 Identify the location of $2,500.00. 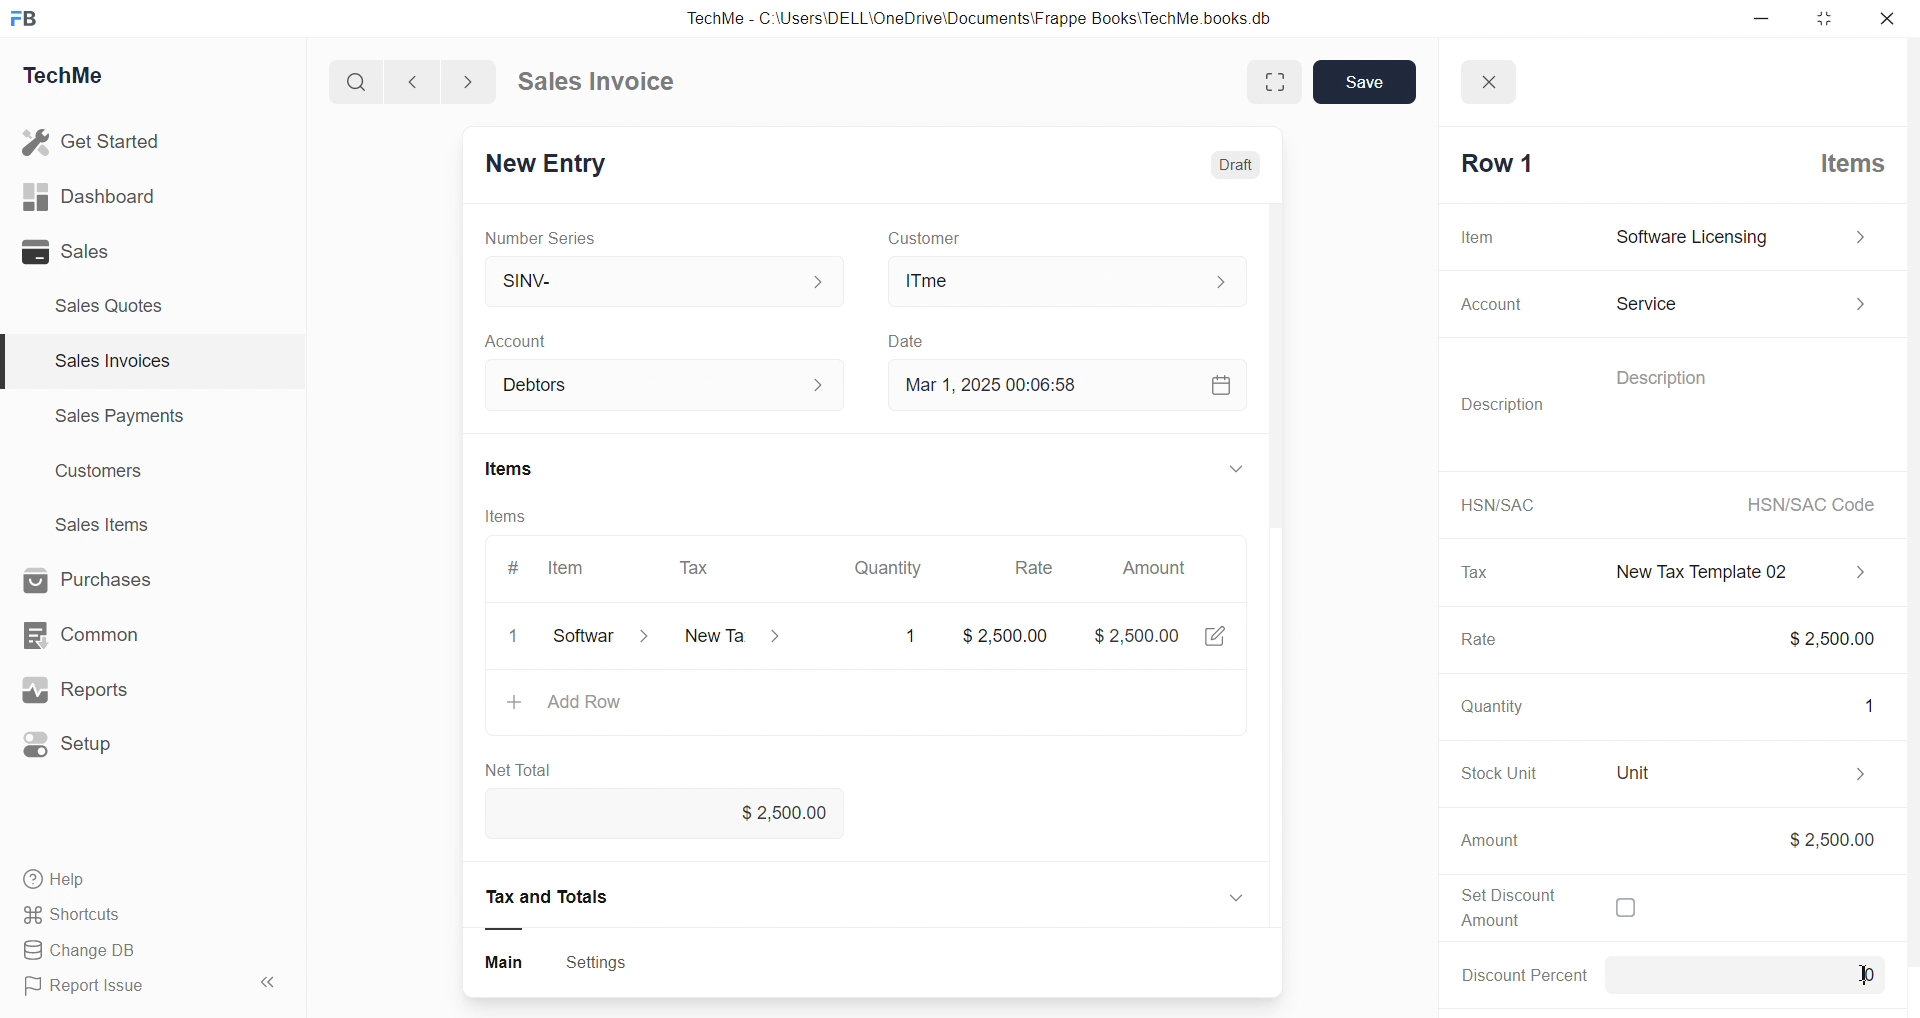
(1009, 635).